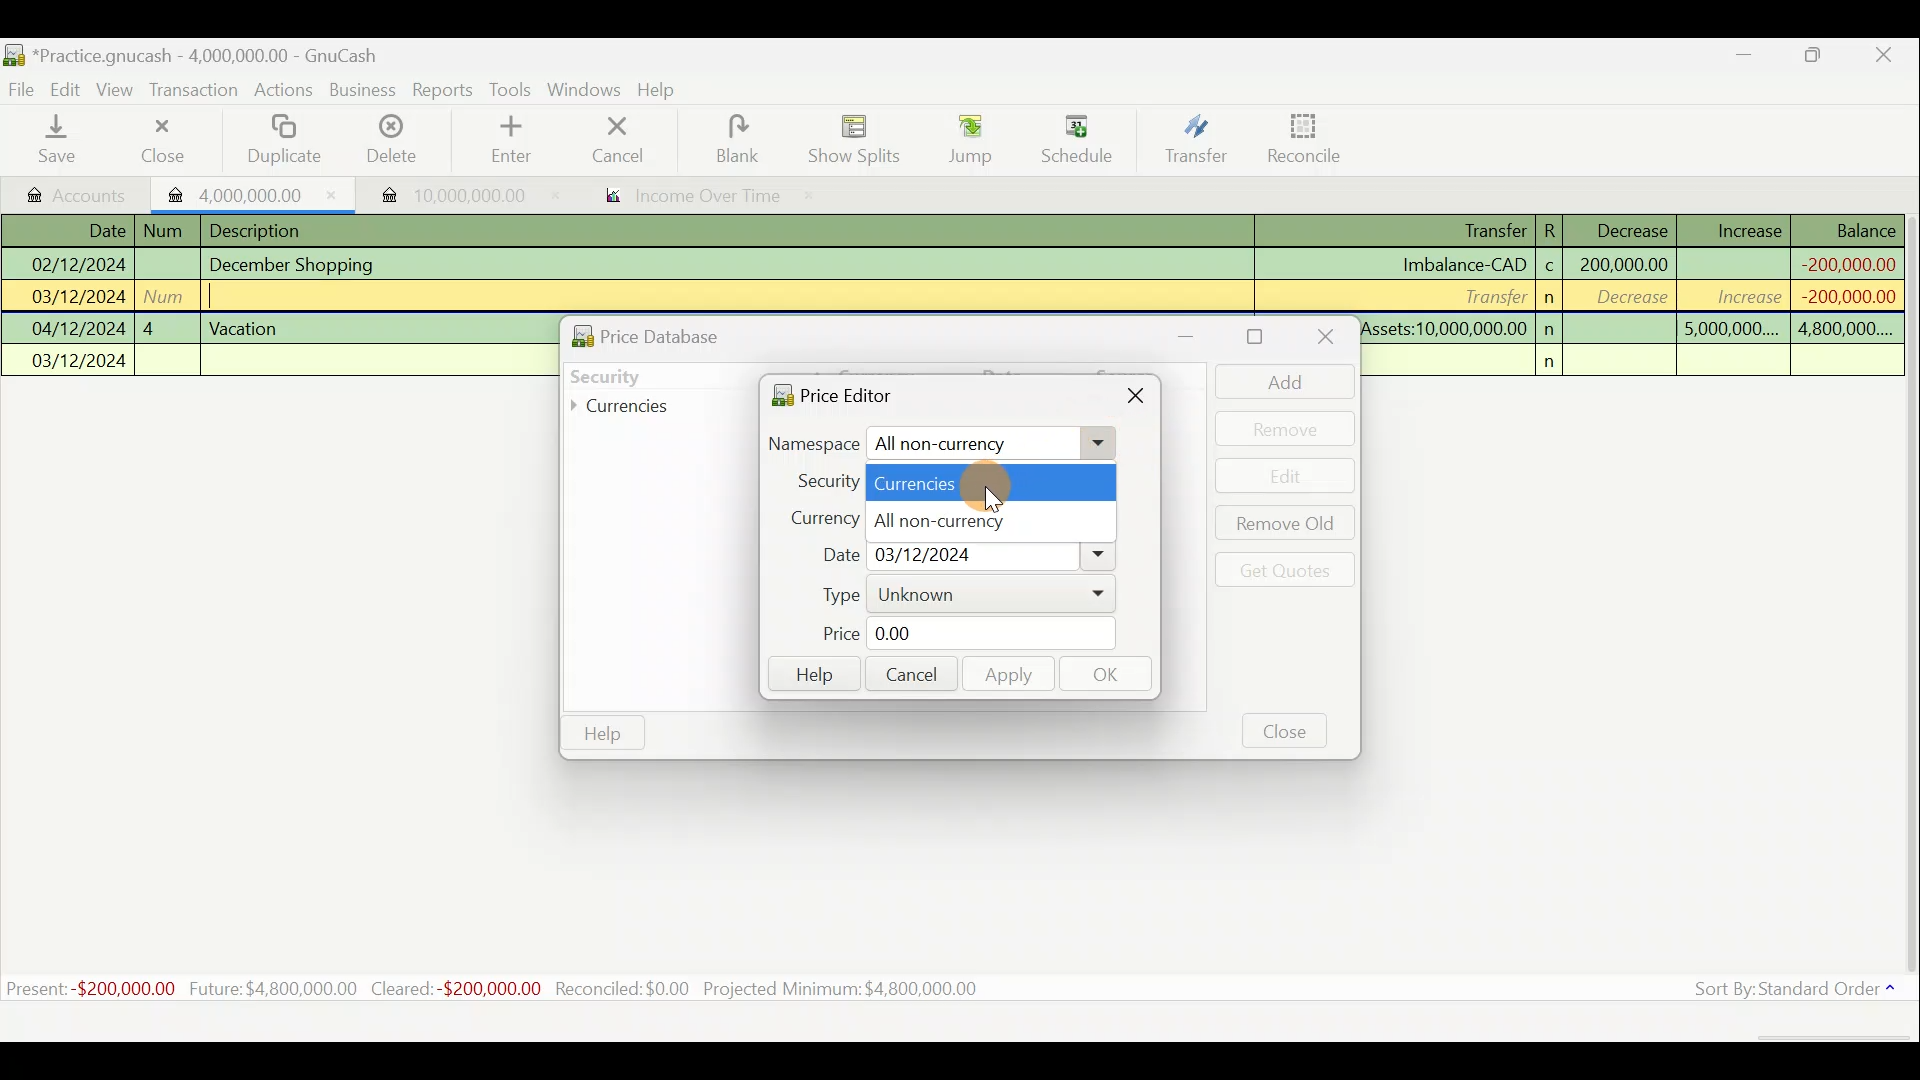 This screenshot has height=1080, width=1920. Describe the element at coordinates (909, 672) in the screenshot. I see `Cancel` at that location.